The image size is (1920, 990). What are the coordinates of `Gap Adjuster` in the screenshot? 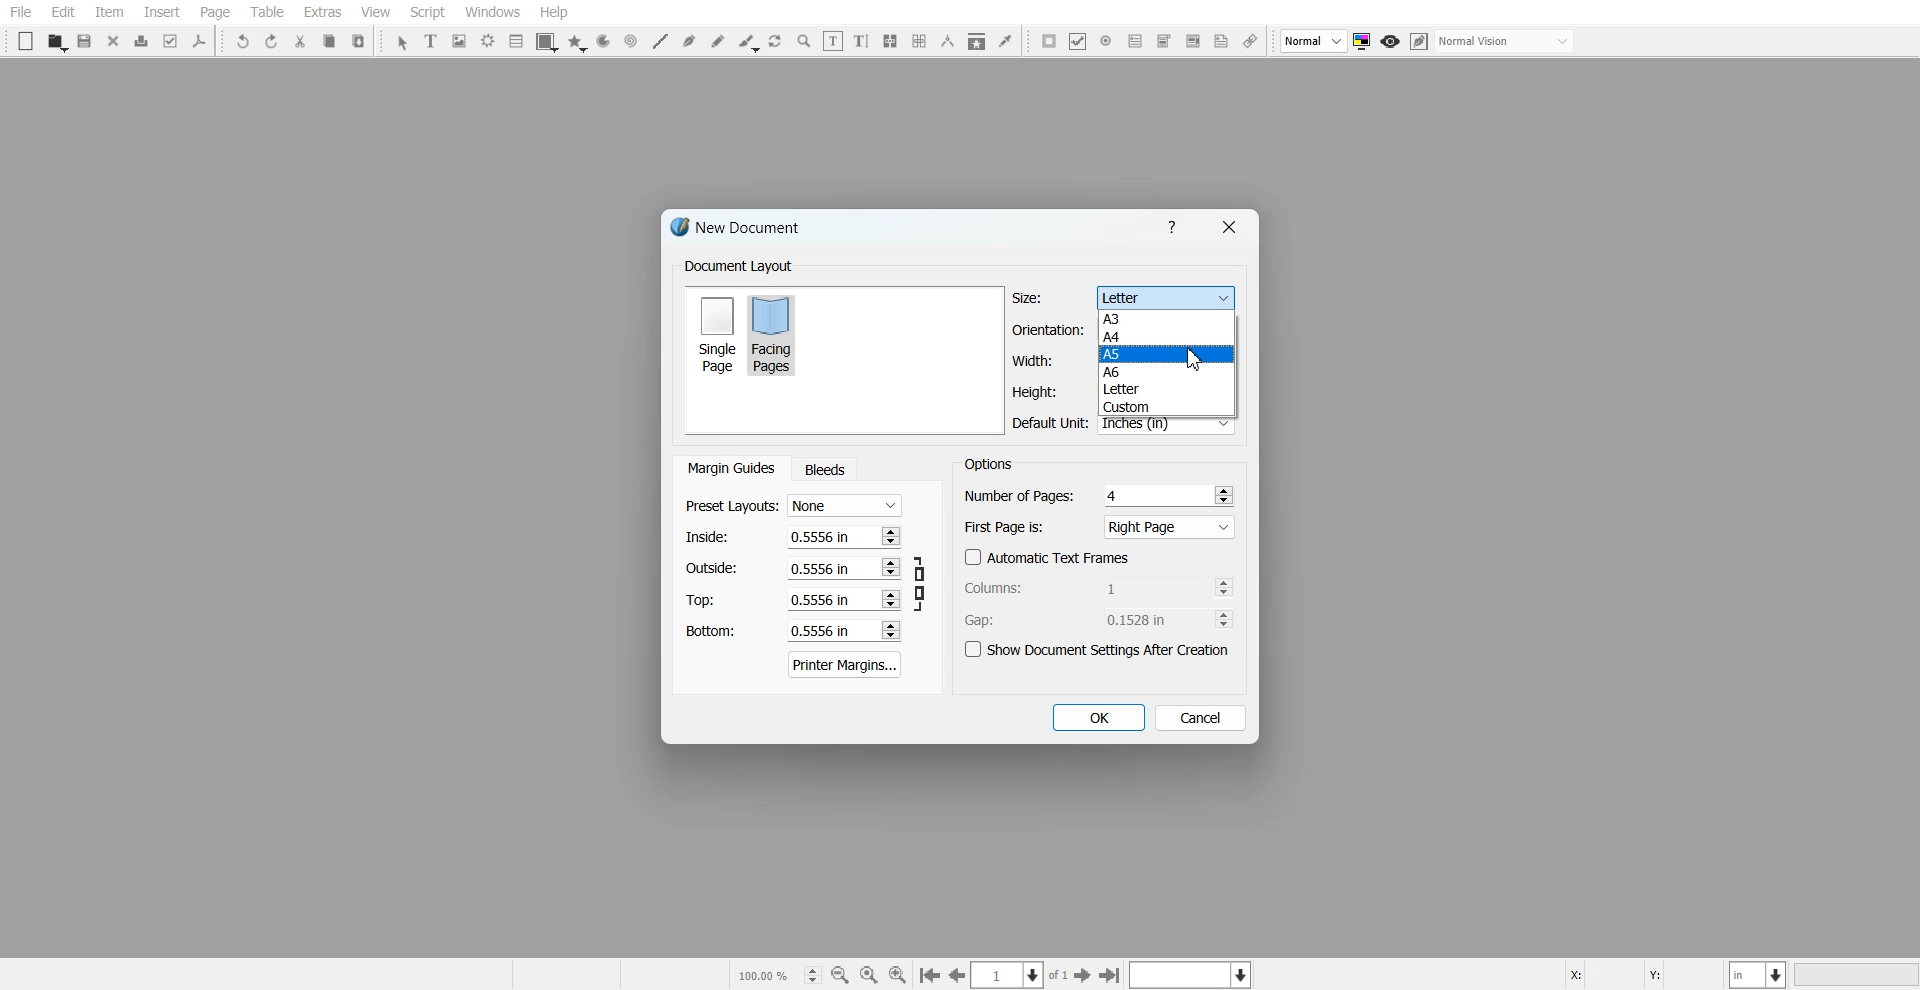 It's located at (1099, 619).